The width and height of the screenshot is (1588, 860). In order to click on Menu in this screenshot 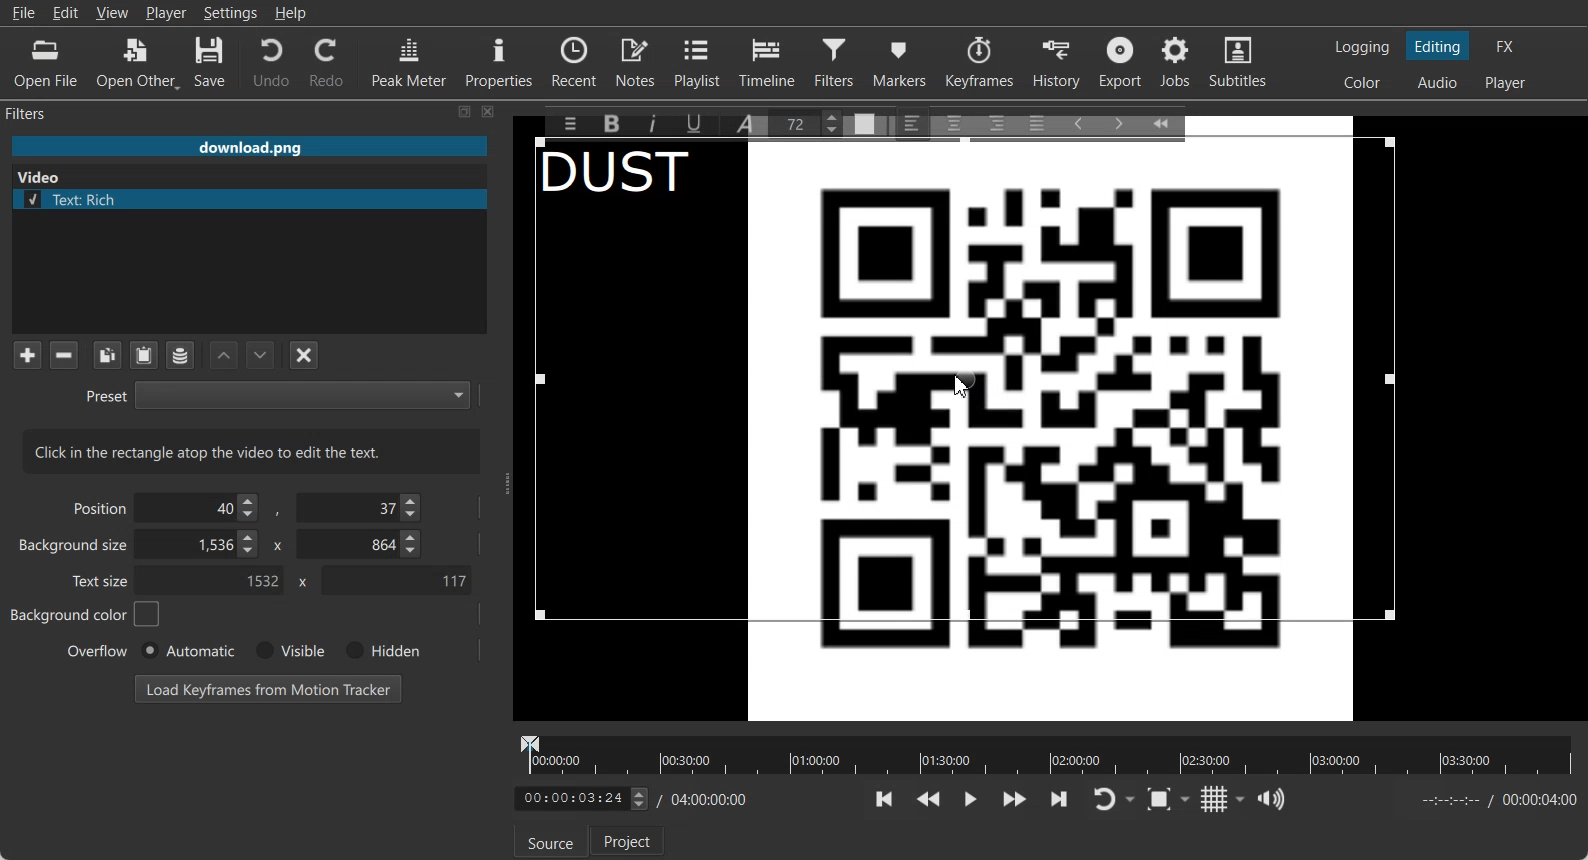, I will do `click(565, 123)`.